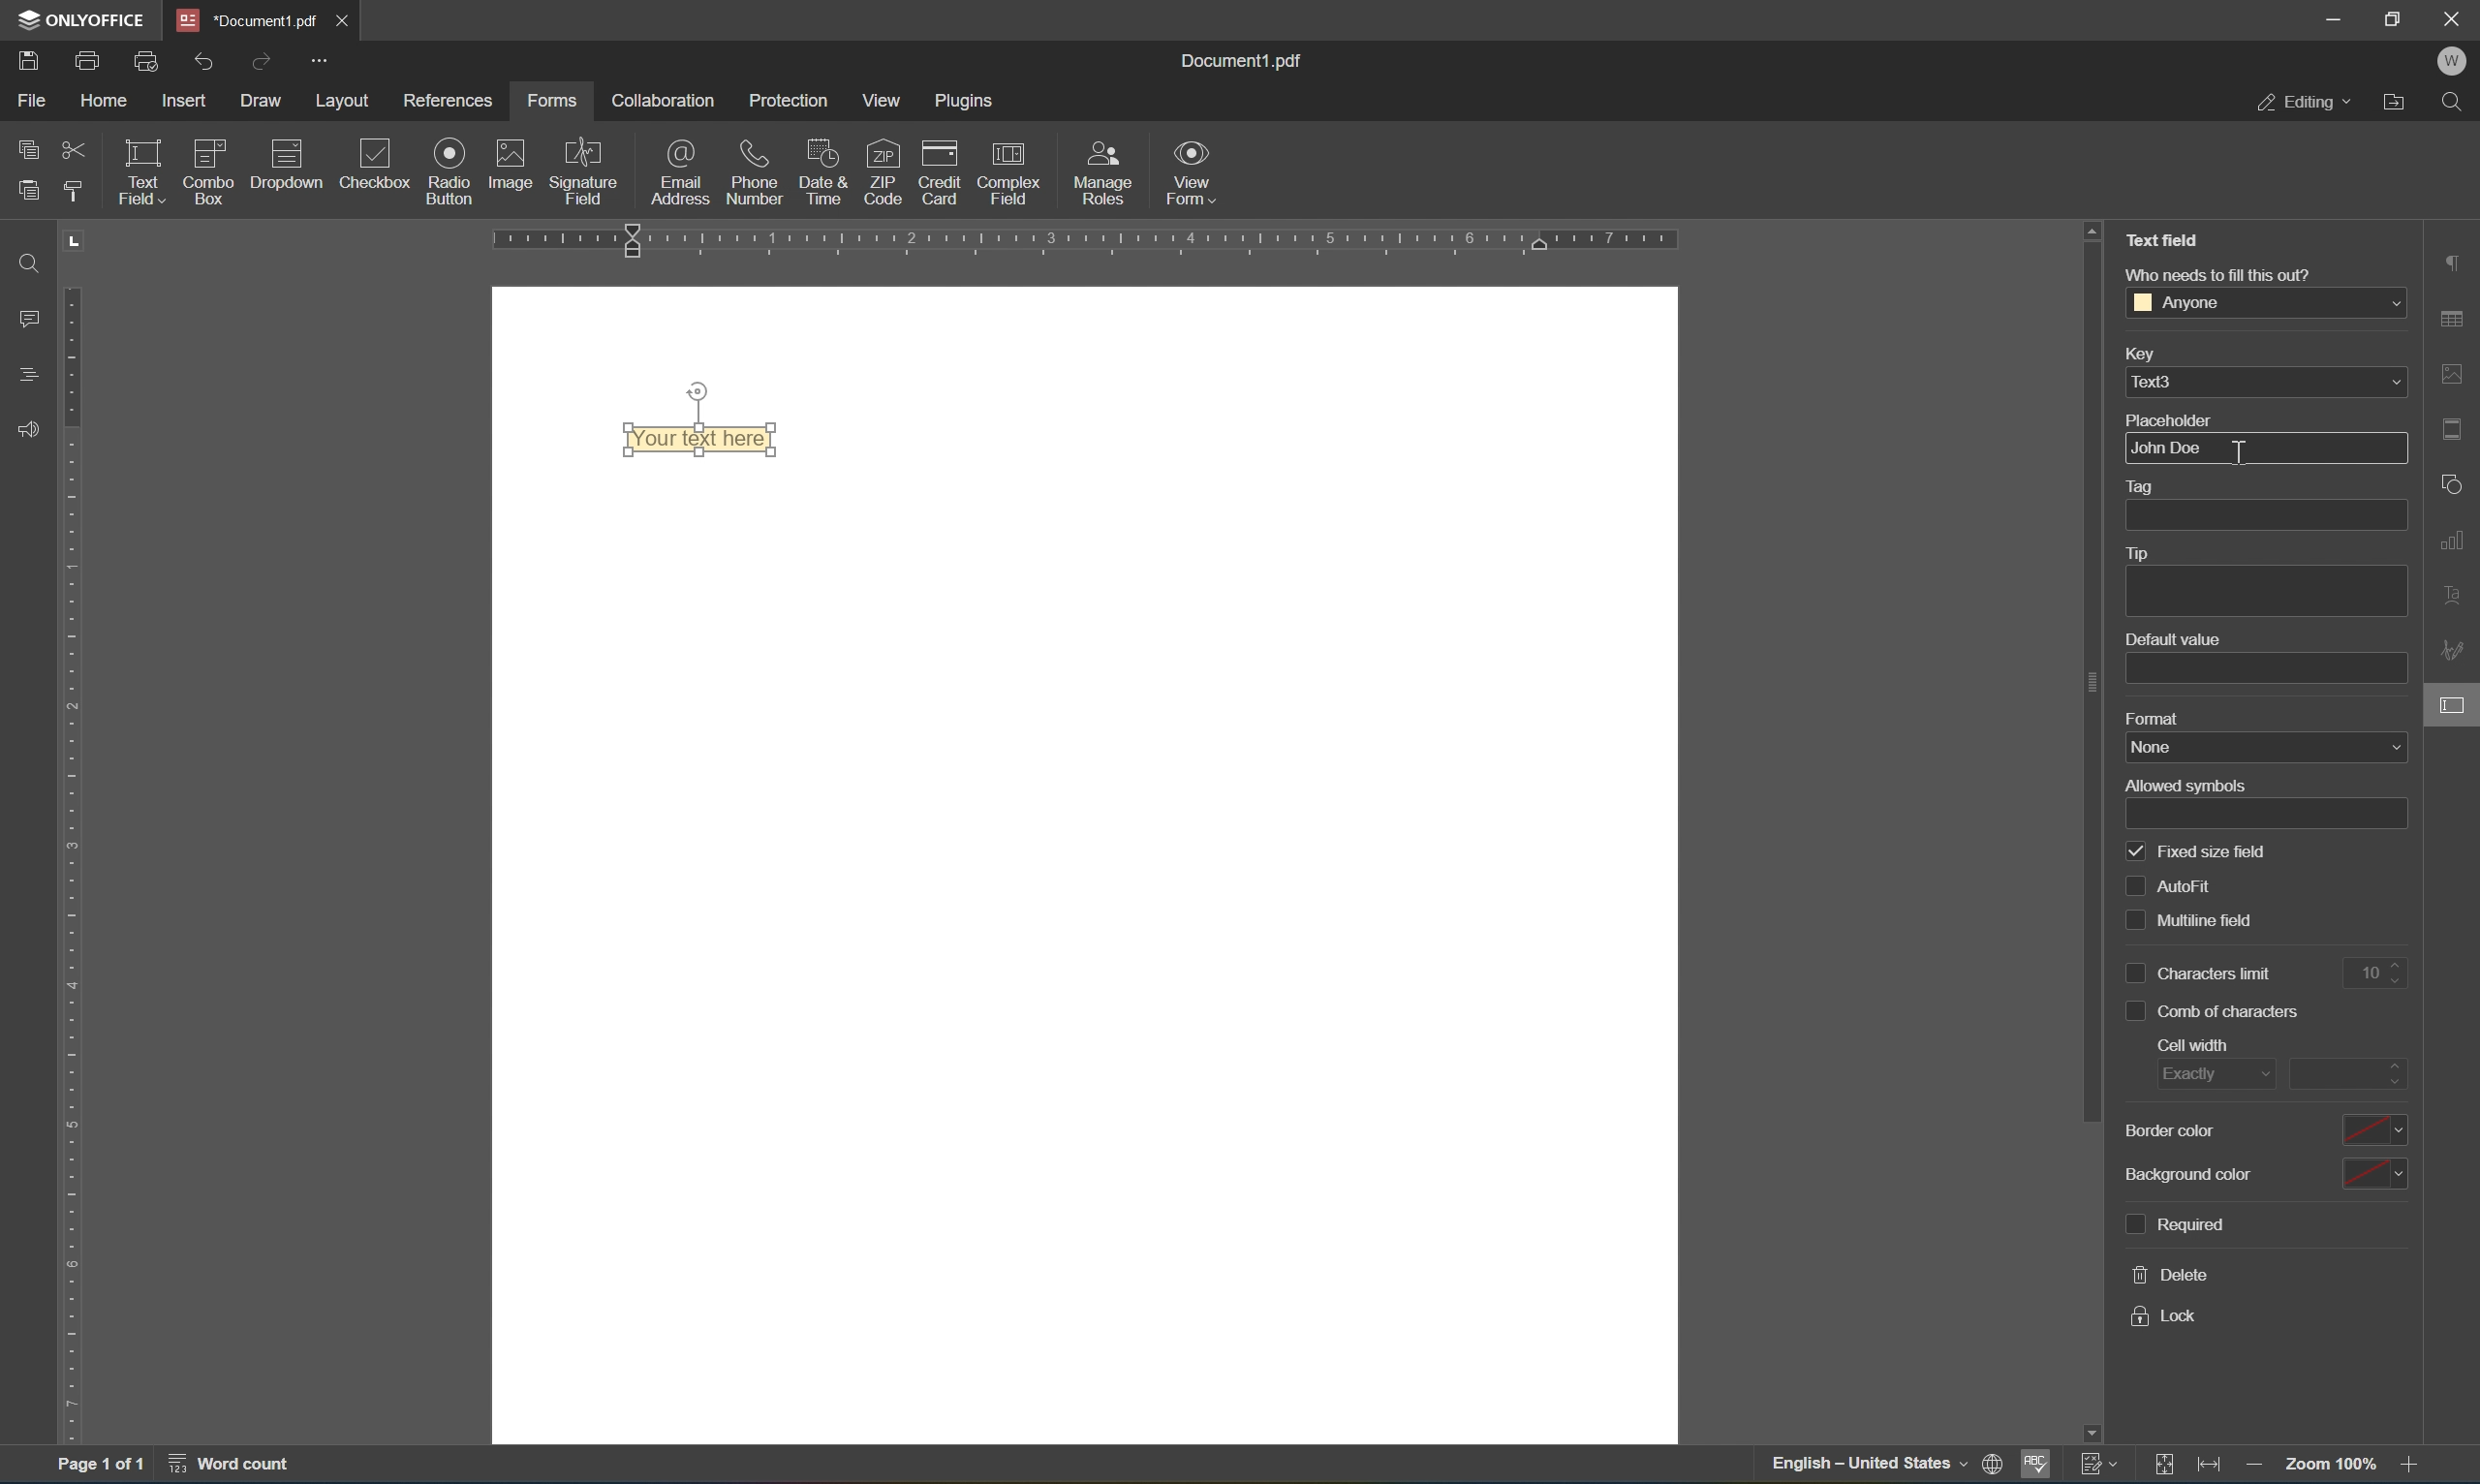 The width and height of the screenshot is (2480, 1484). I want to click on paragraph settings, so click(2458, 264).